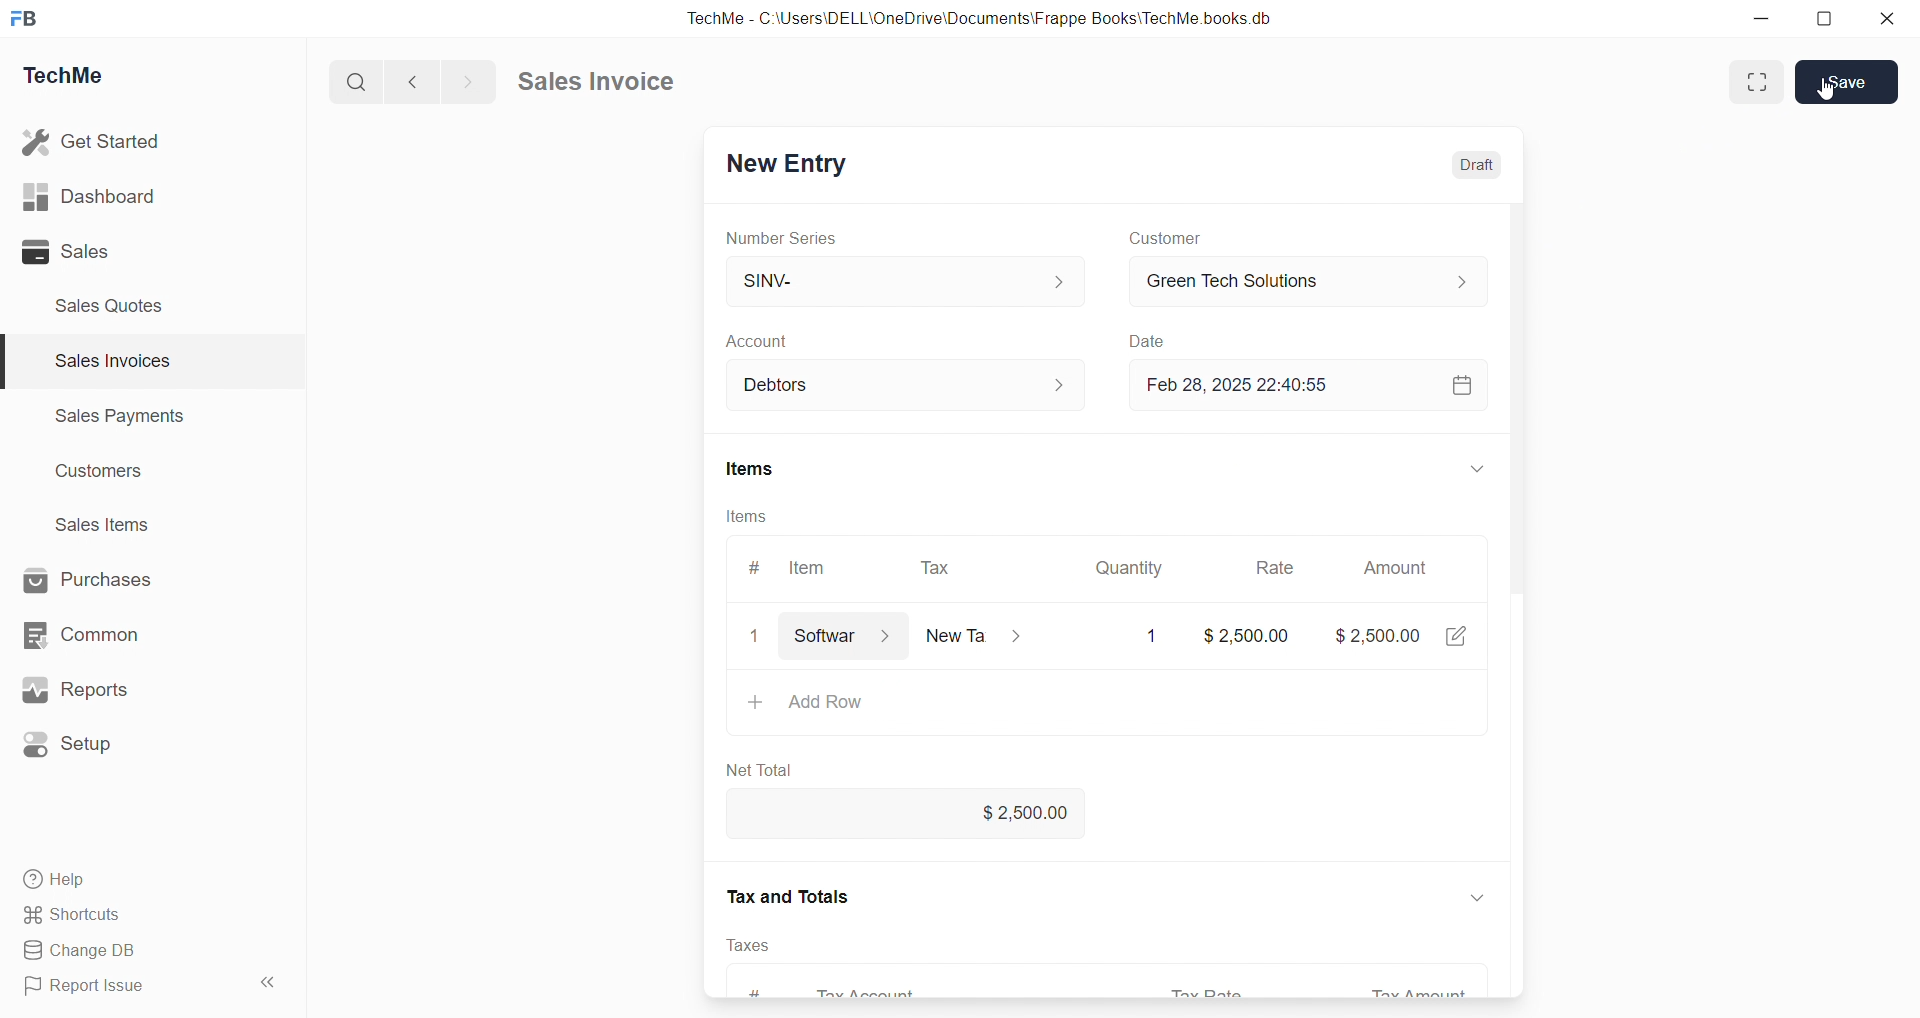 The image size is (1920, 1018). I want to click on Reports, so click(75, 689).